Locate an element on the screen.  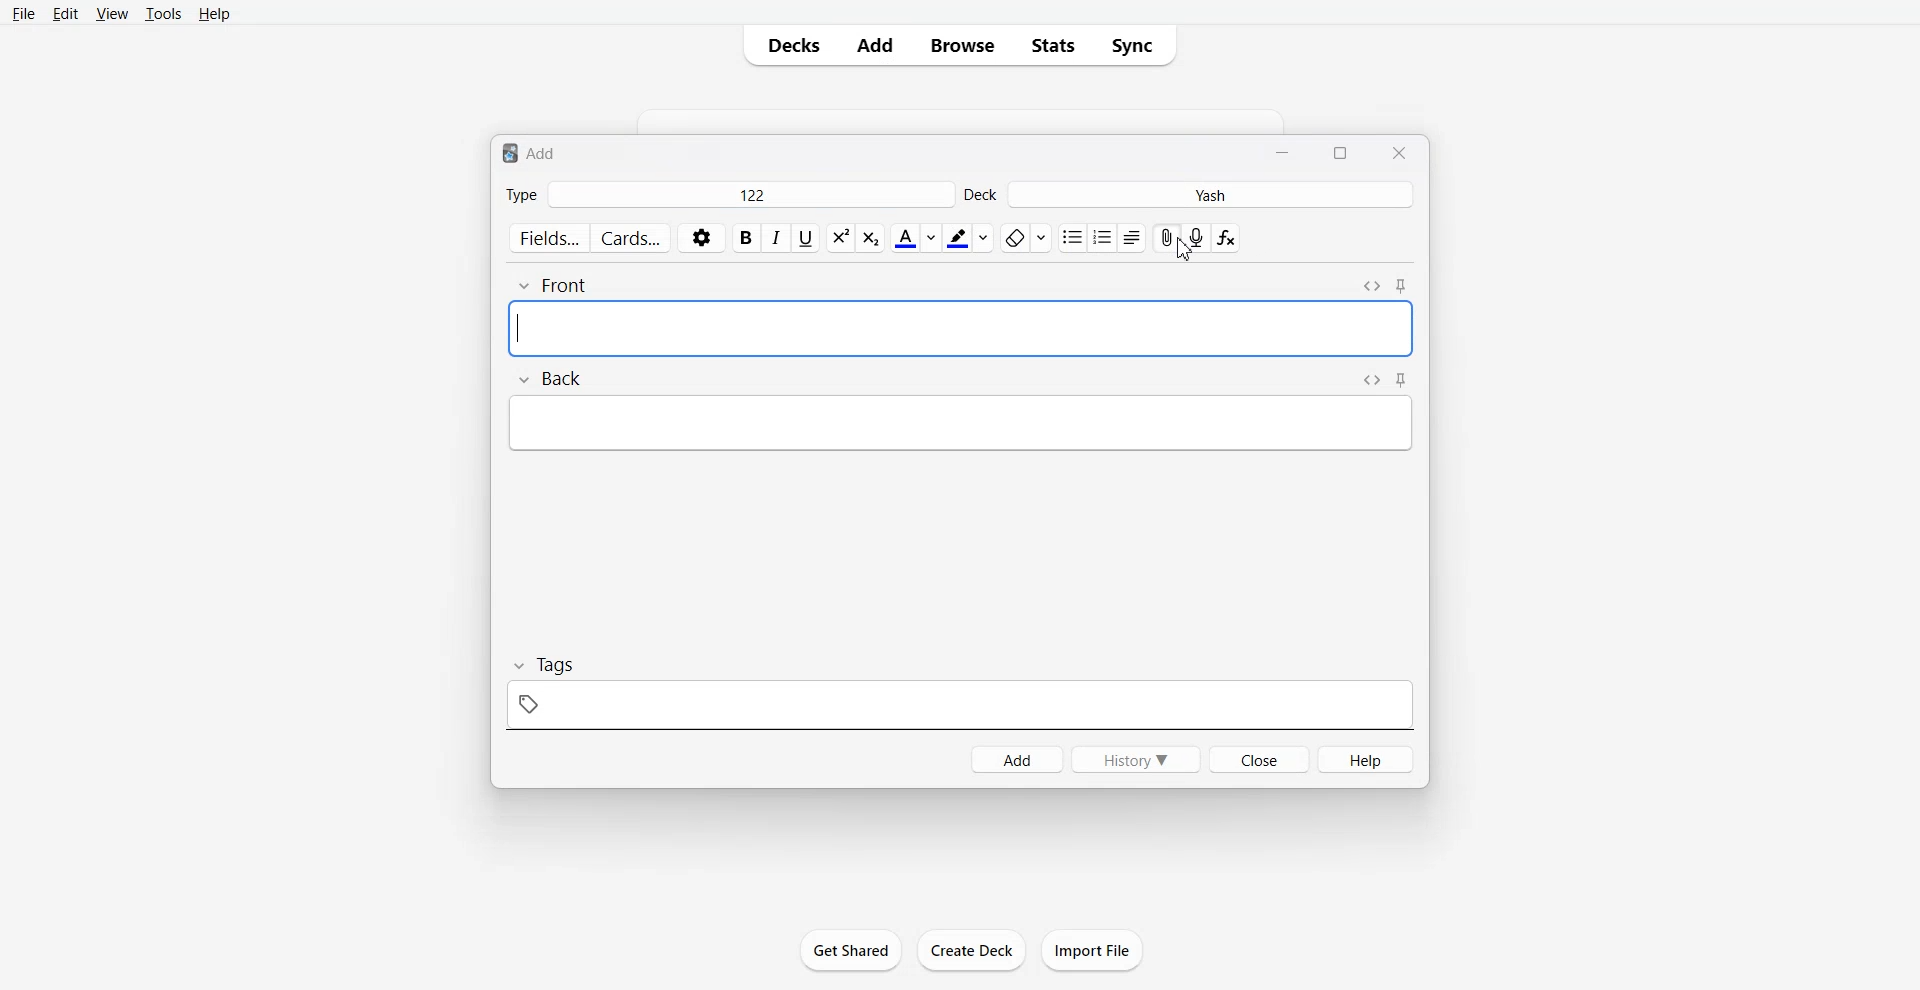
Add is located at coordinates (1014, 759).